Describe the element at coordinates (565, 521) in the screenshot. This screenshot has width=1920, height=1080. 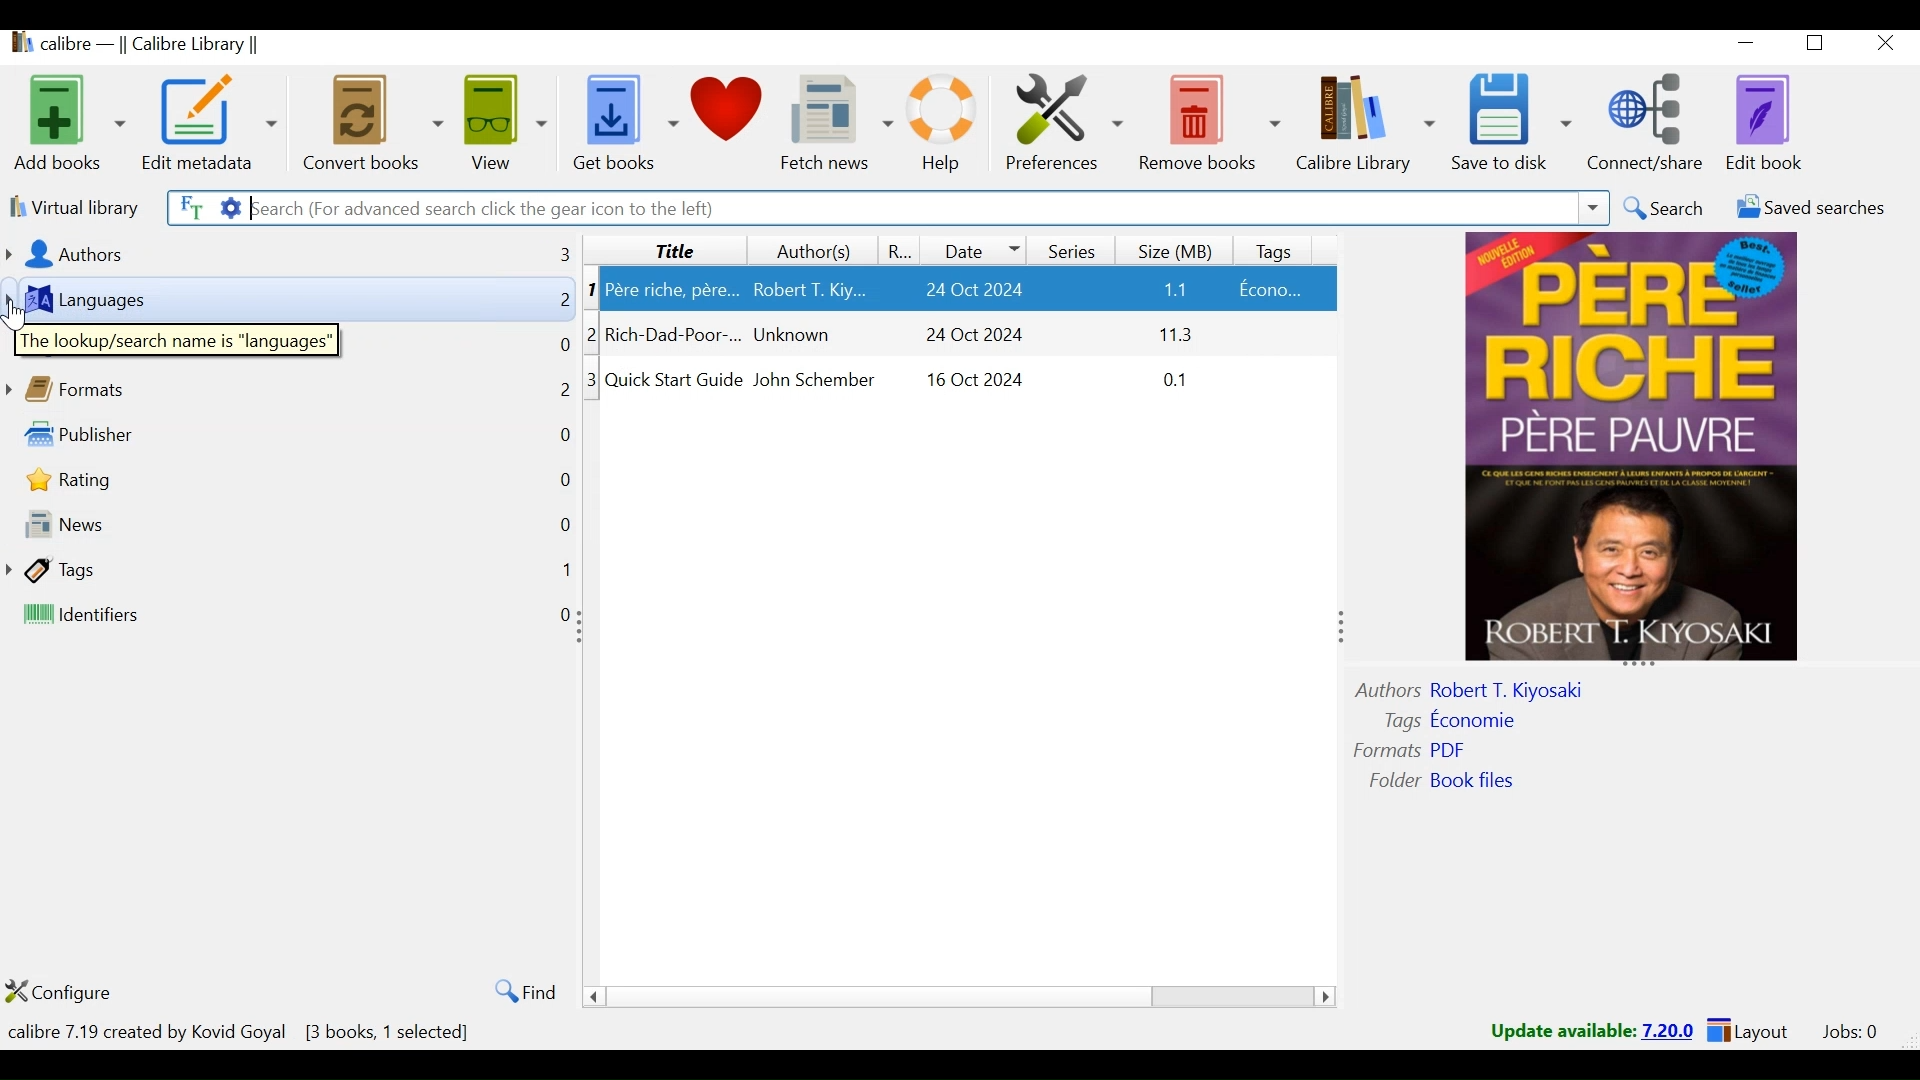
I see `0` at that location.